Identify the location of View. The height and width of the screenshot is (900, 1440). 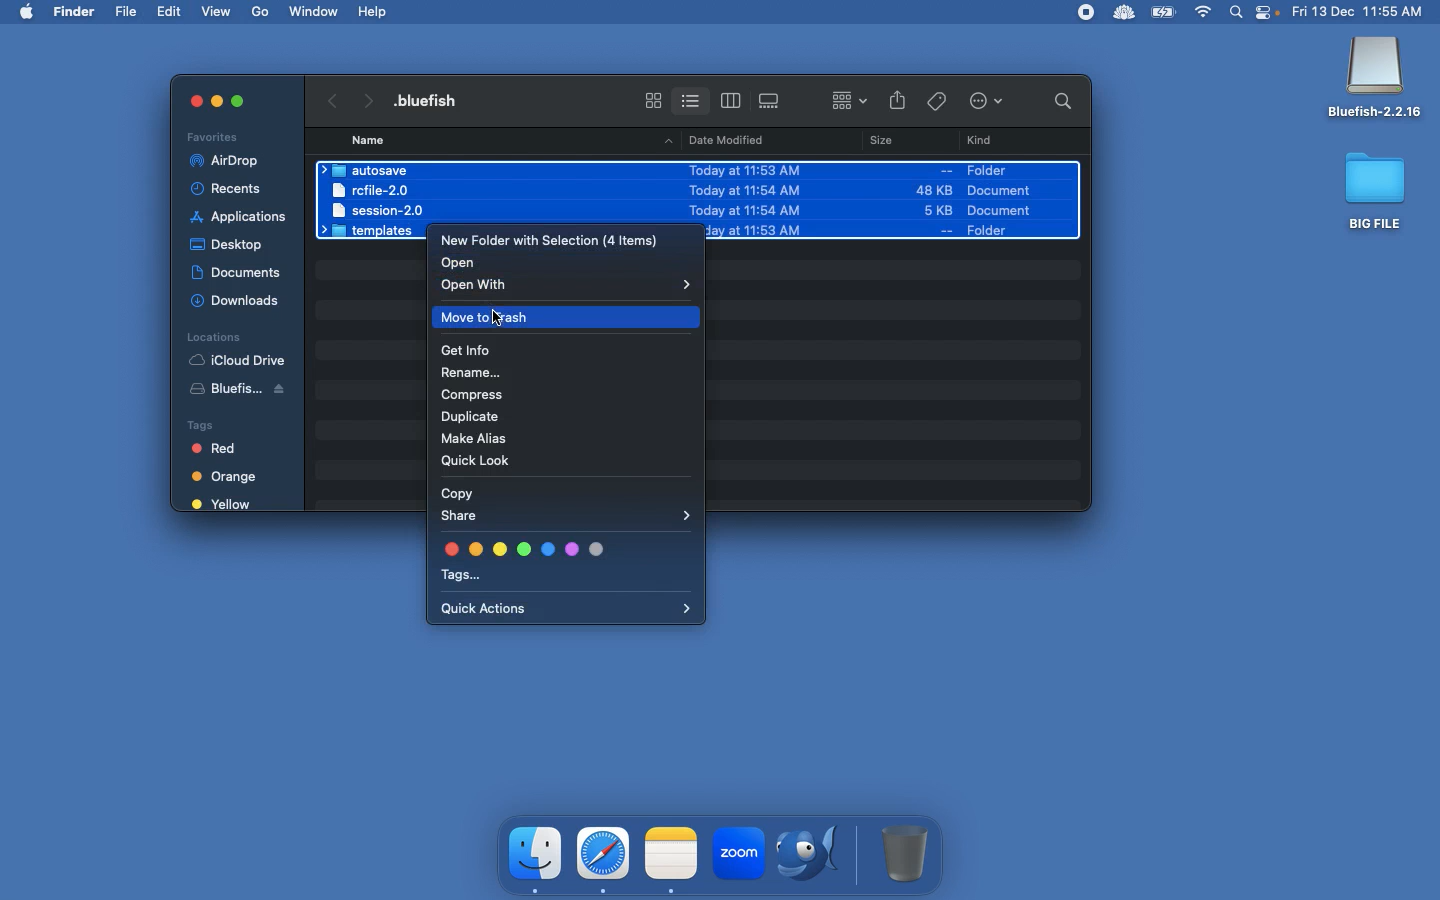
(218, 10).